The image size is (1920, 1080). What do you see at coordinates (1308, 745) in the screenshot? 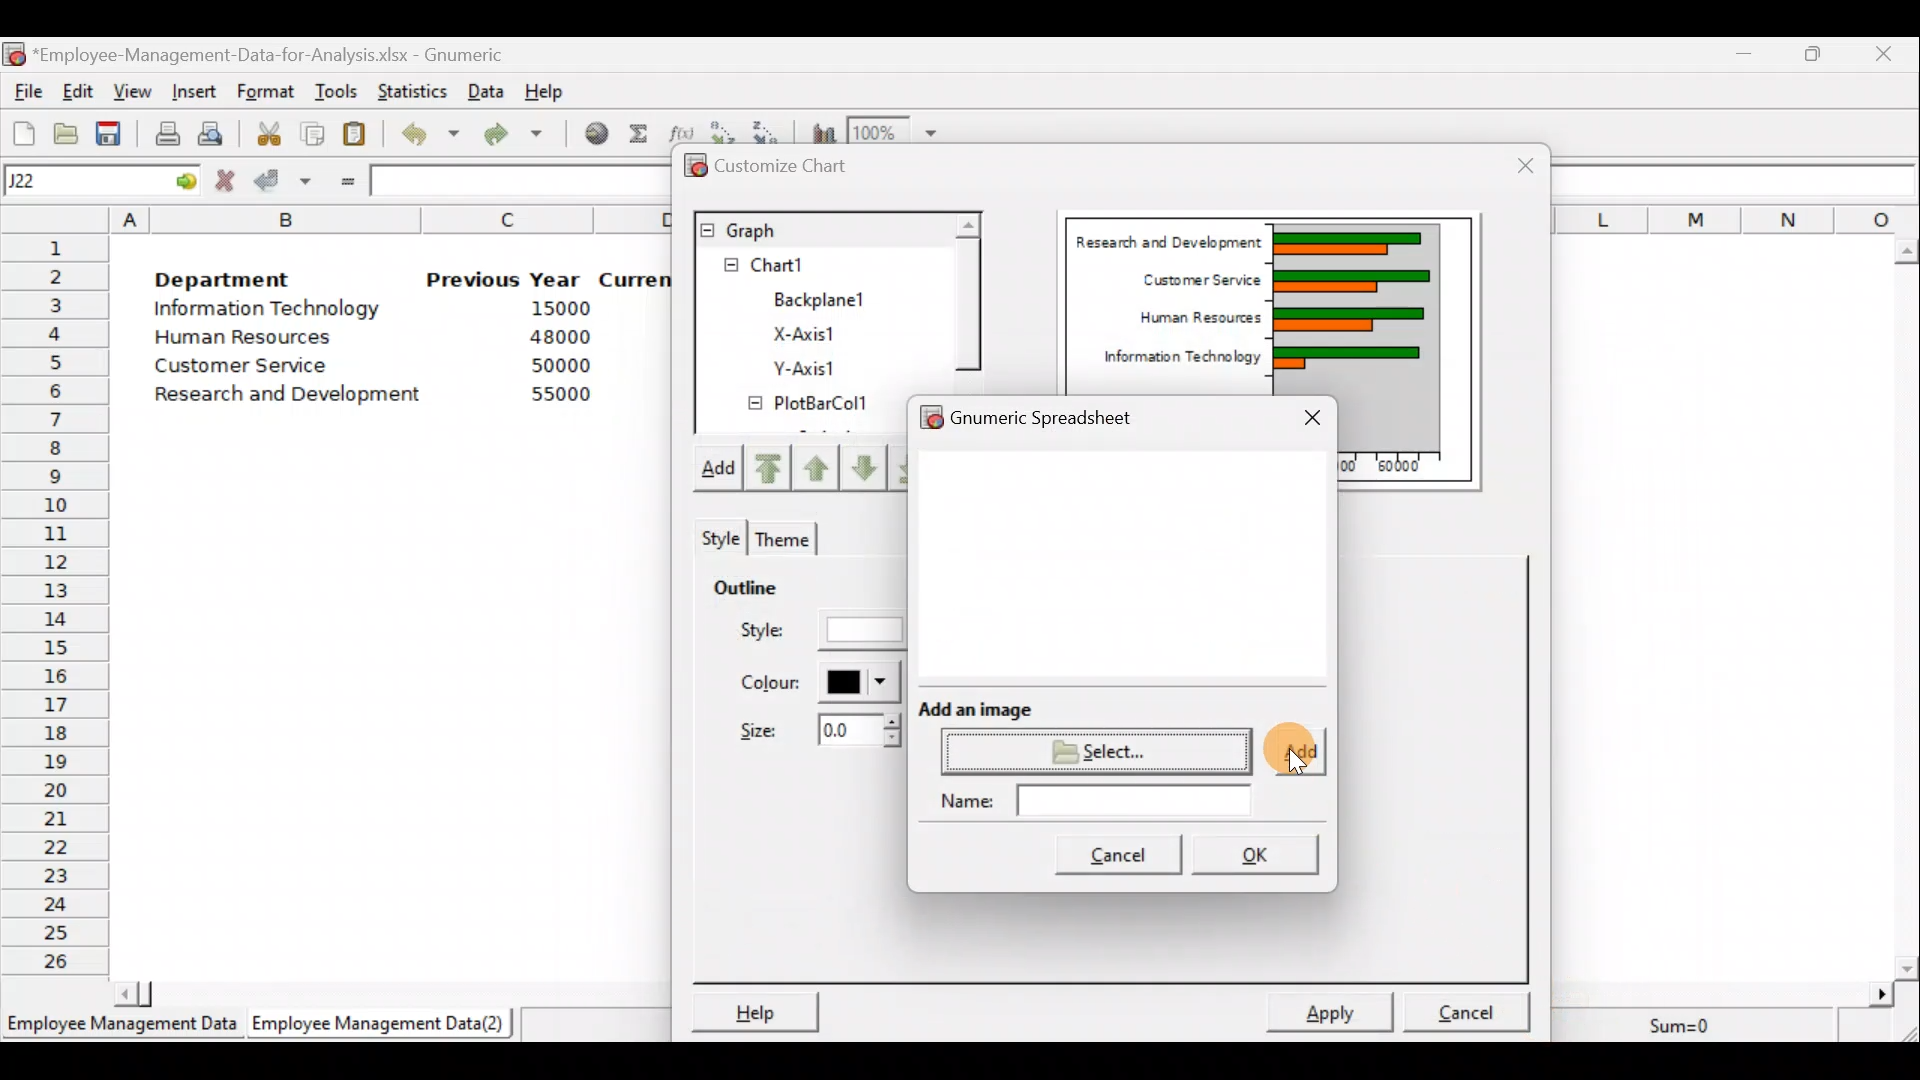
I see `Cursor on add` at bounding box center [1308, 745].